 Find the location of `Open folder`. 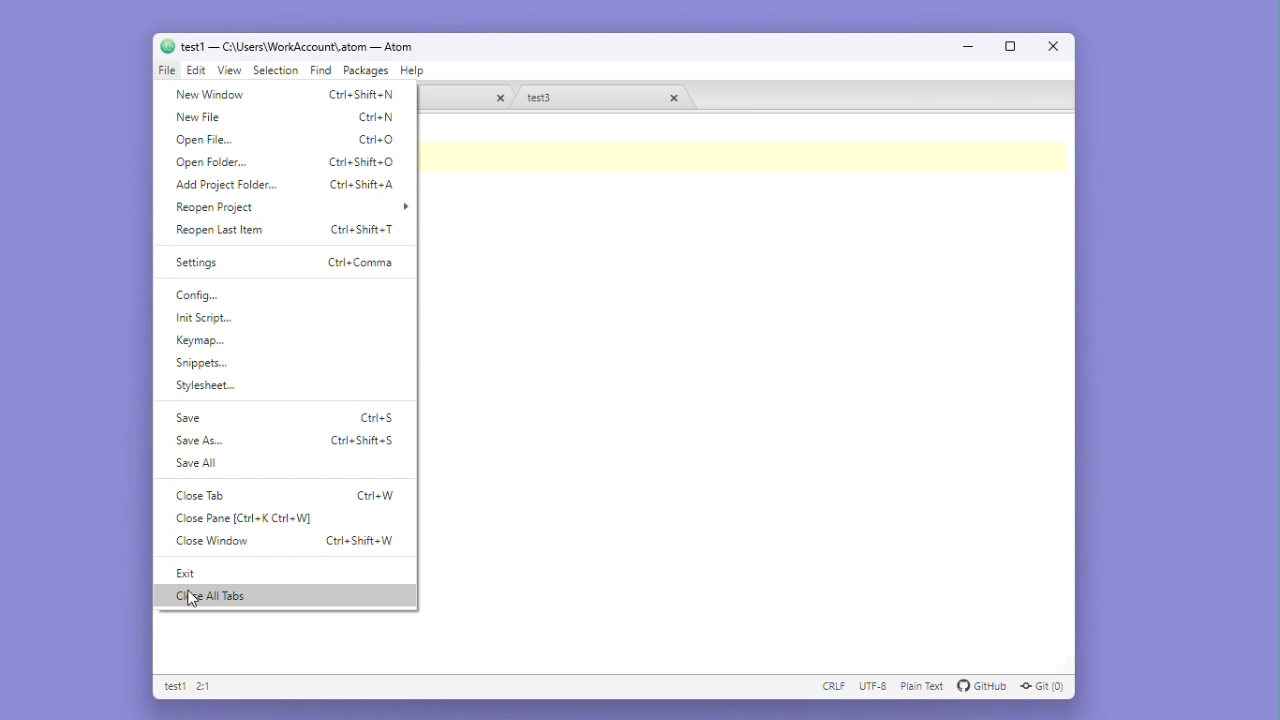

Open folder is located at coordinates (213, 162).